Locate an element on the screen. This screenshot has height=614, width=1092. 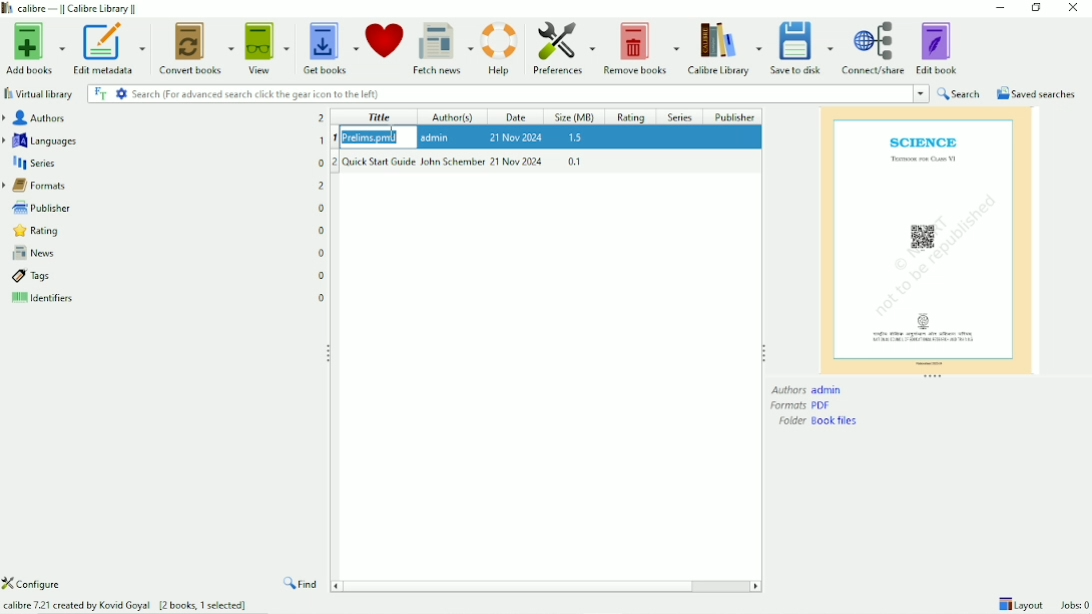
logo is located at coordinates (8, 9).